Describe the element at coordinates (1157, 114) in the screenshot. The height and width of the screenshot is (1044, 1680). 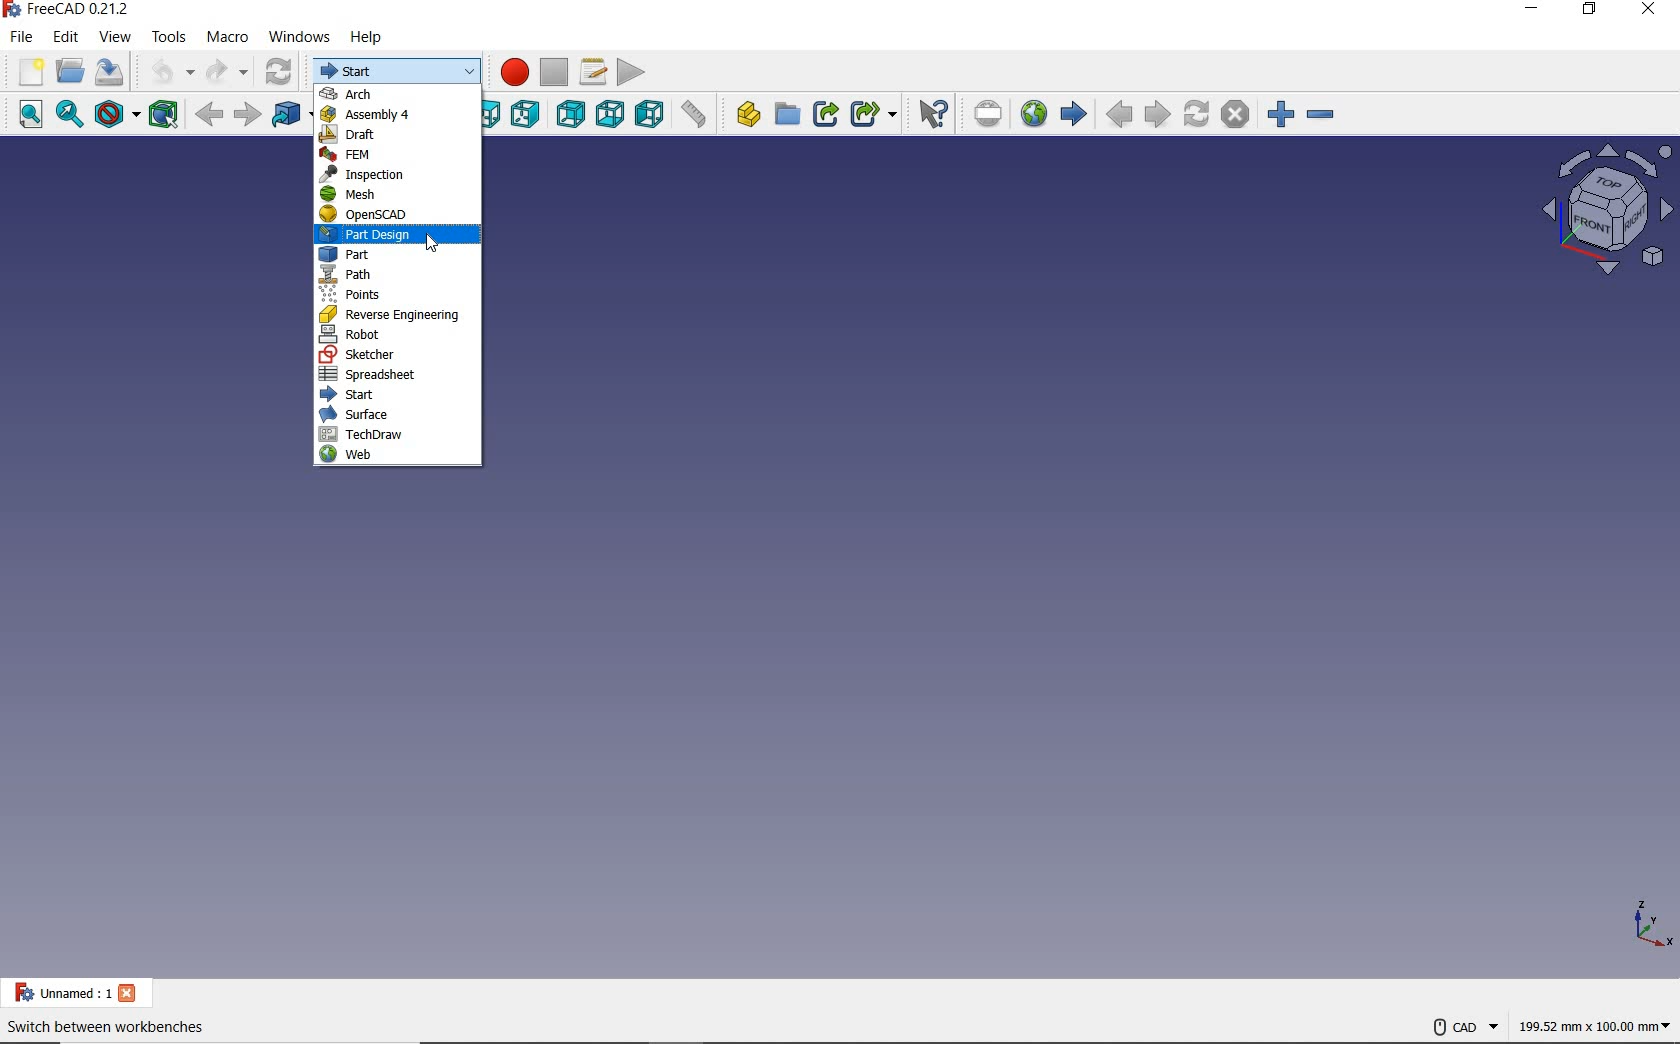
I see `NEXT PAGE` at that location.